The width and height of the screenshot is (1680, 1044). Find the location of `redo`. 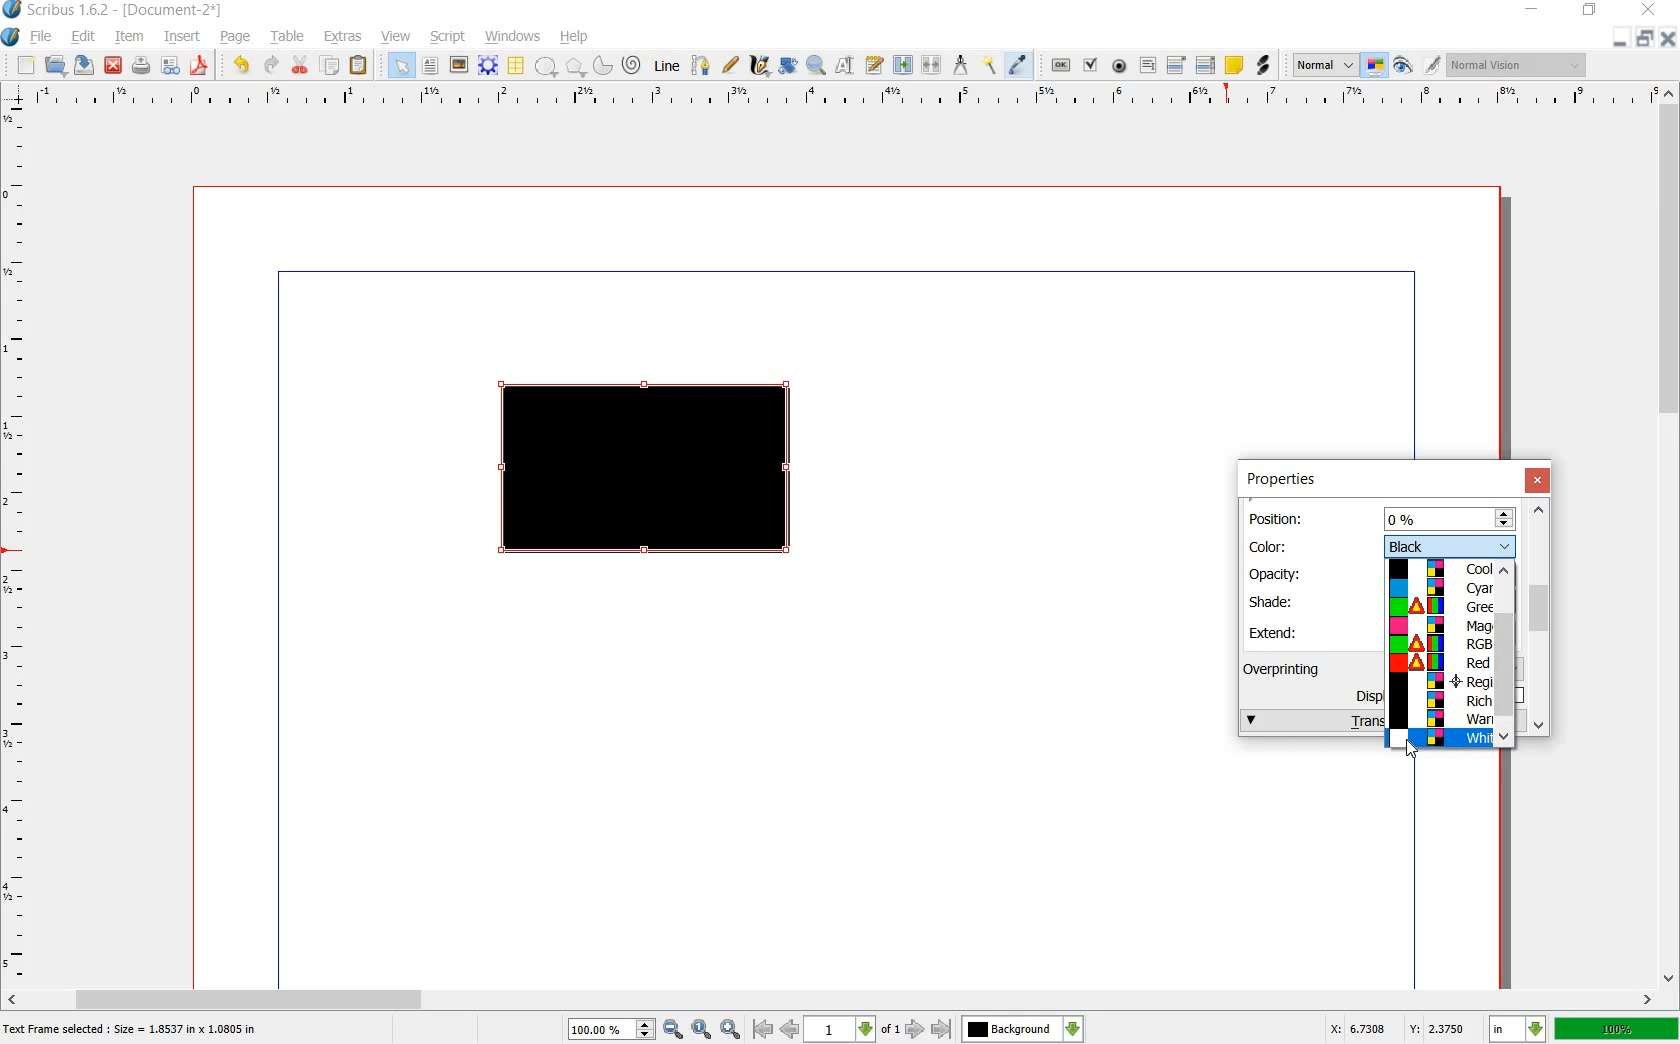

redo is located at coordinates (271, 66).